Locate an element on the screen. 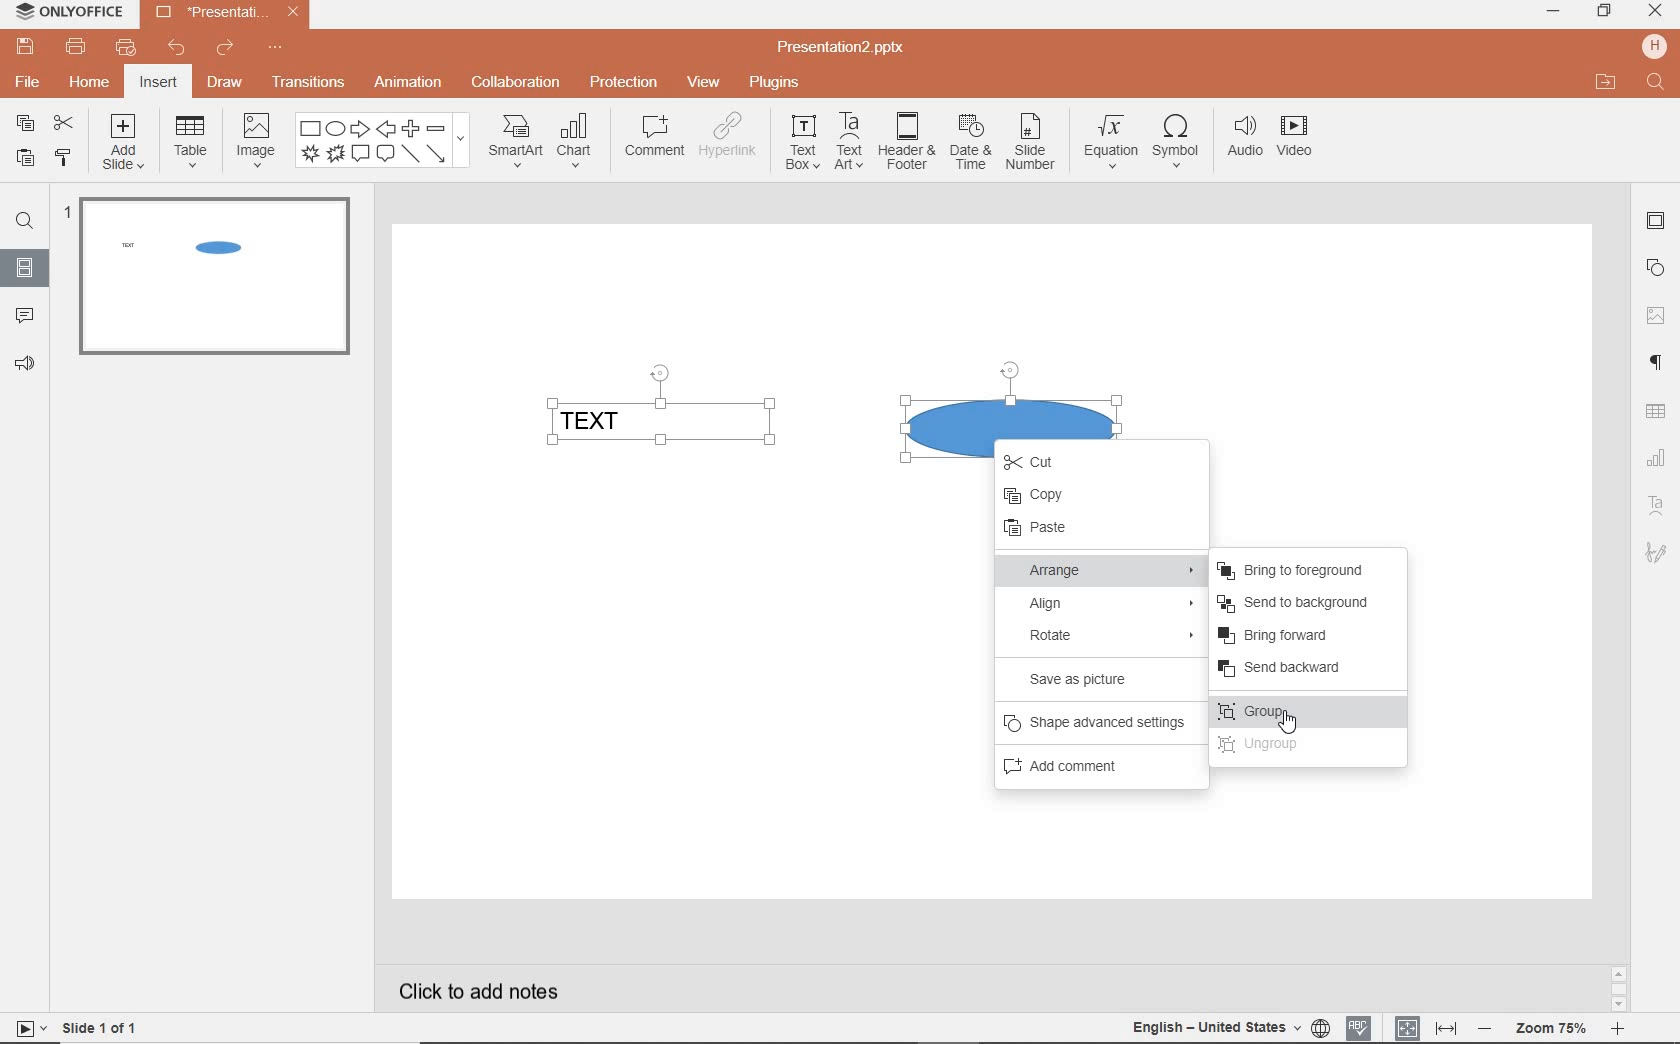  ROTATE is located at coordinates (1104, 636).